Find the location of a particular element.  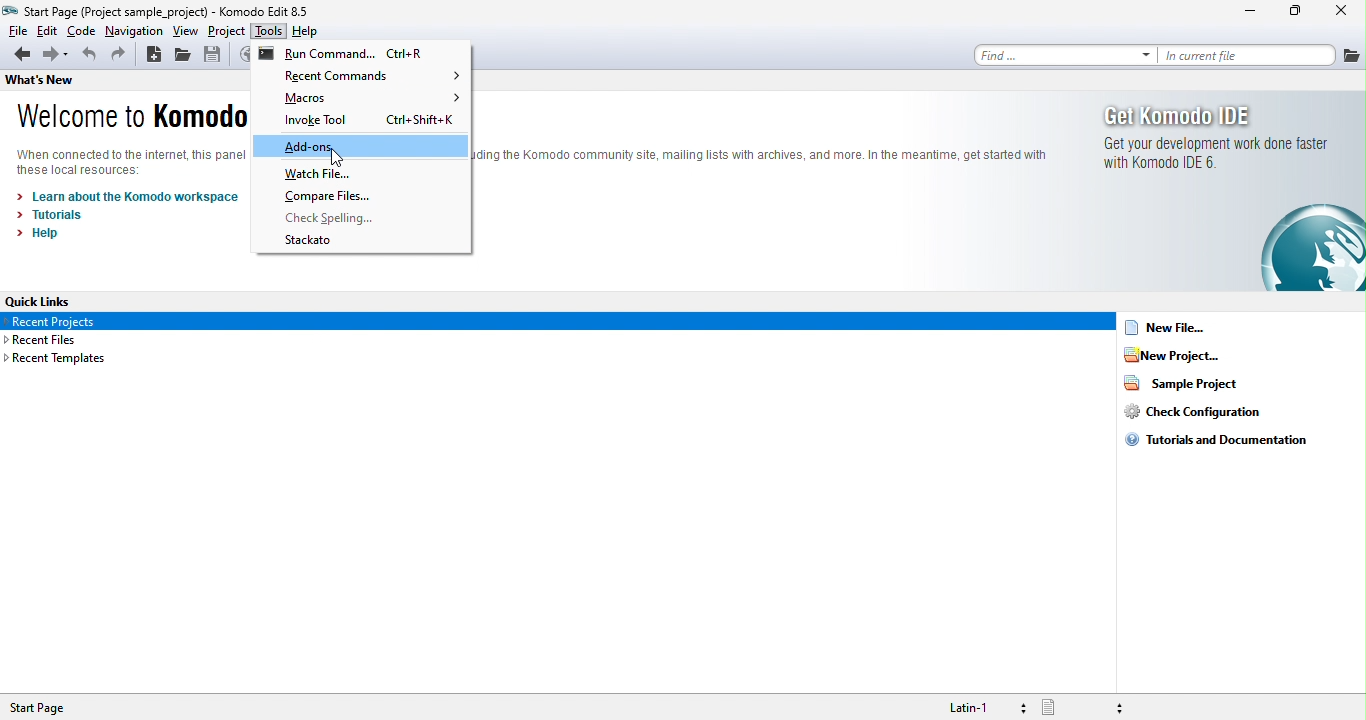

tutorials is located at coordinates (55, 218).